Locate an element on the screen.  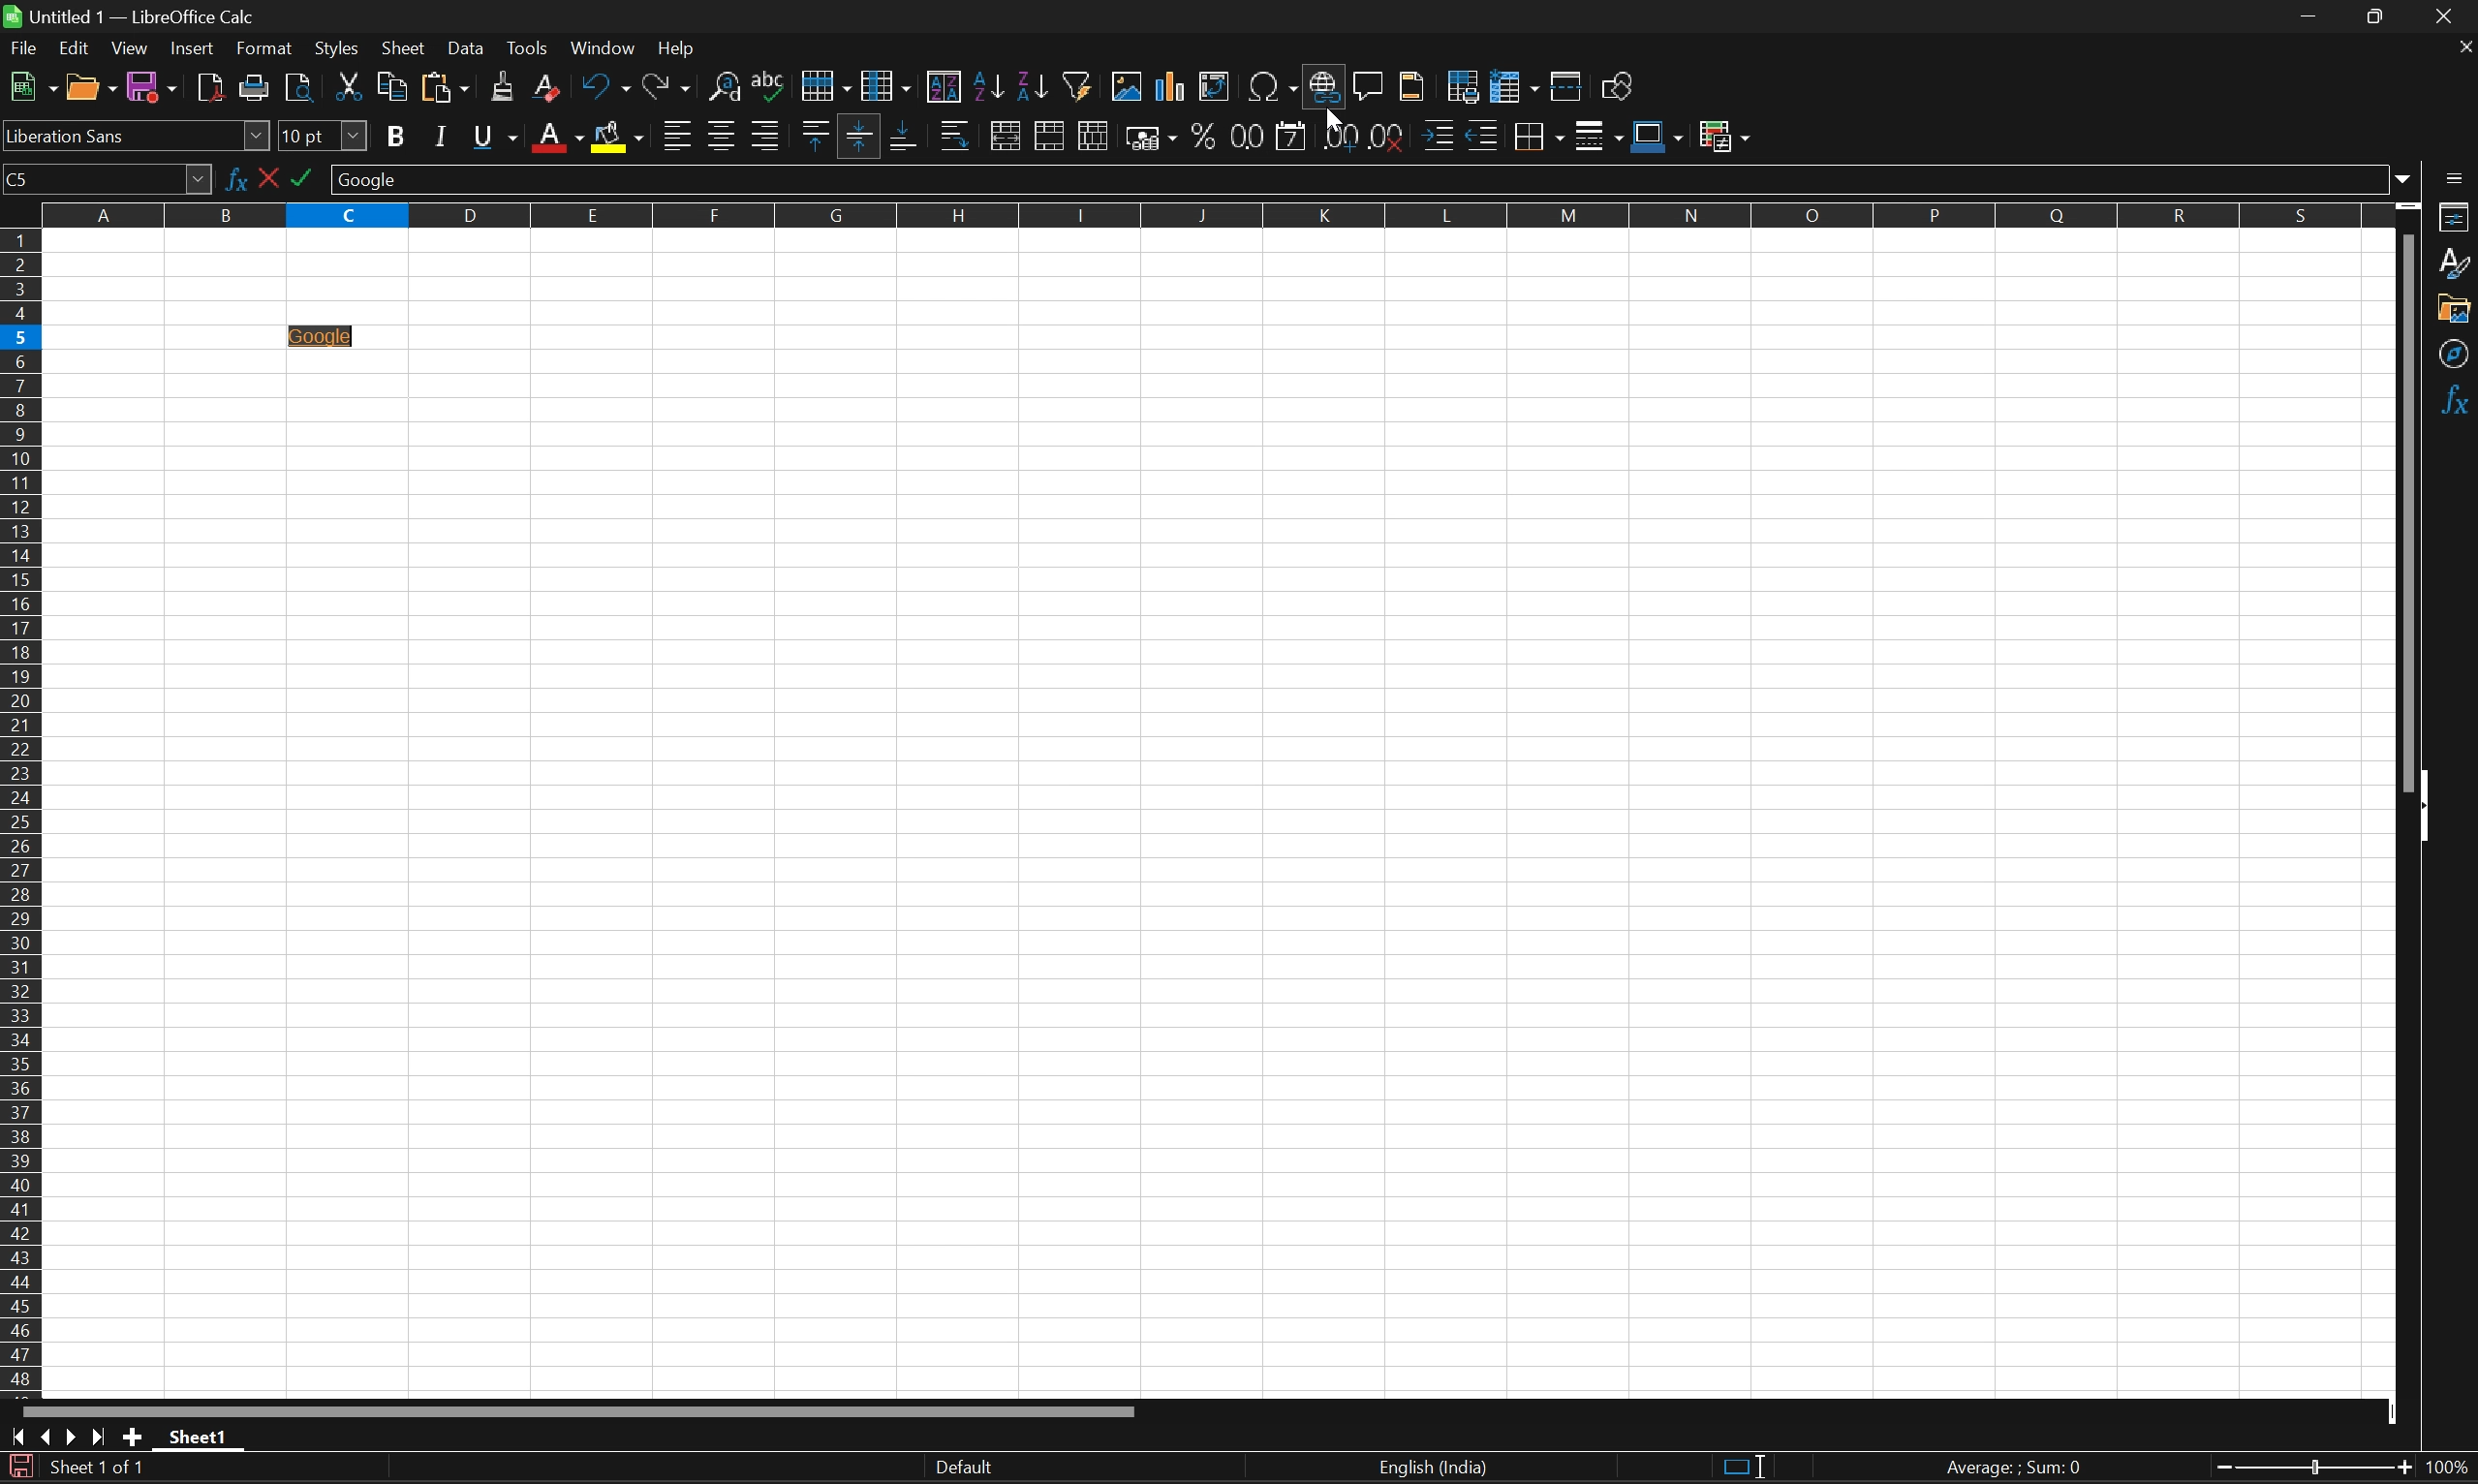
Paste is located at coordinates (444, 89).